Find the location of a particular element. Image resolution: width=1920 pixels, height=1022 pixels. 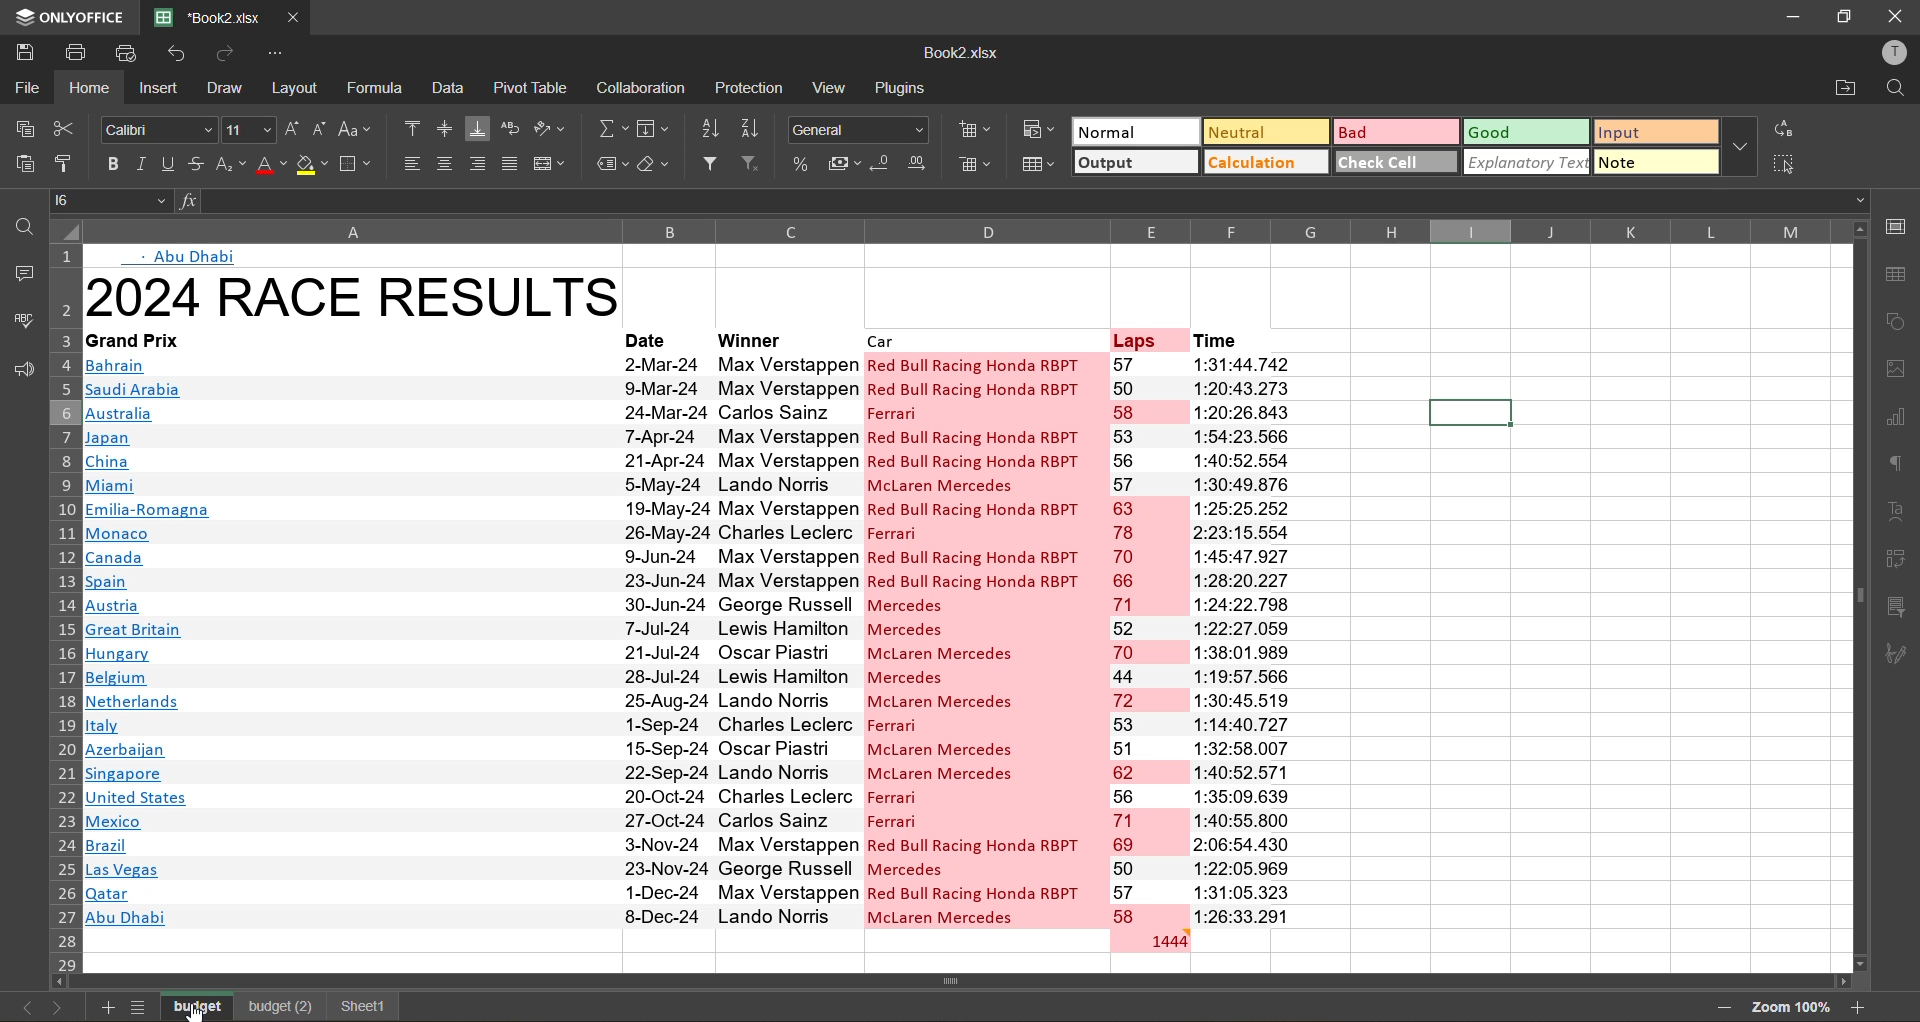

feedback is located at coordinates (20, 371).